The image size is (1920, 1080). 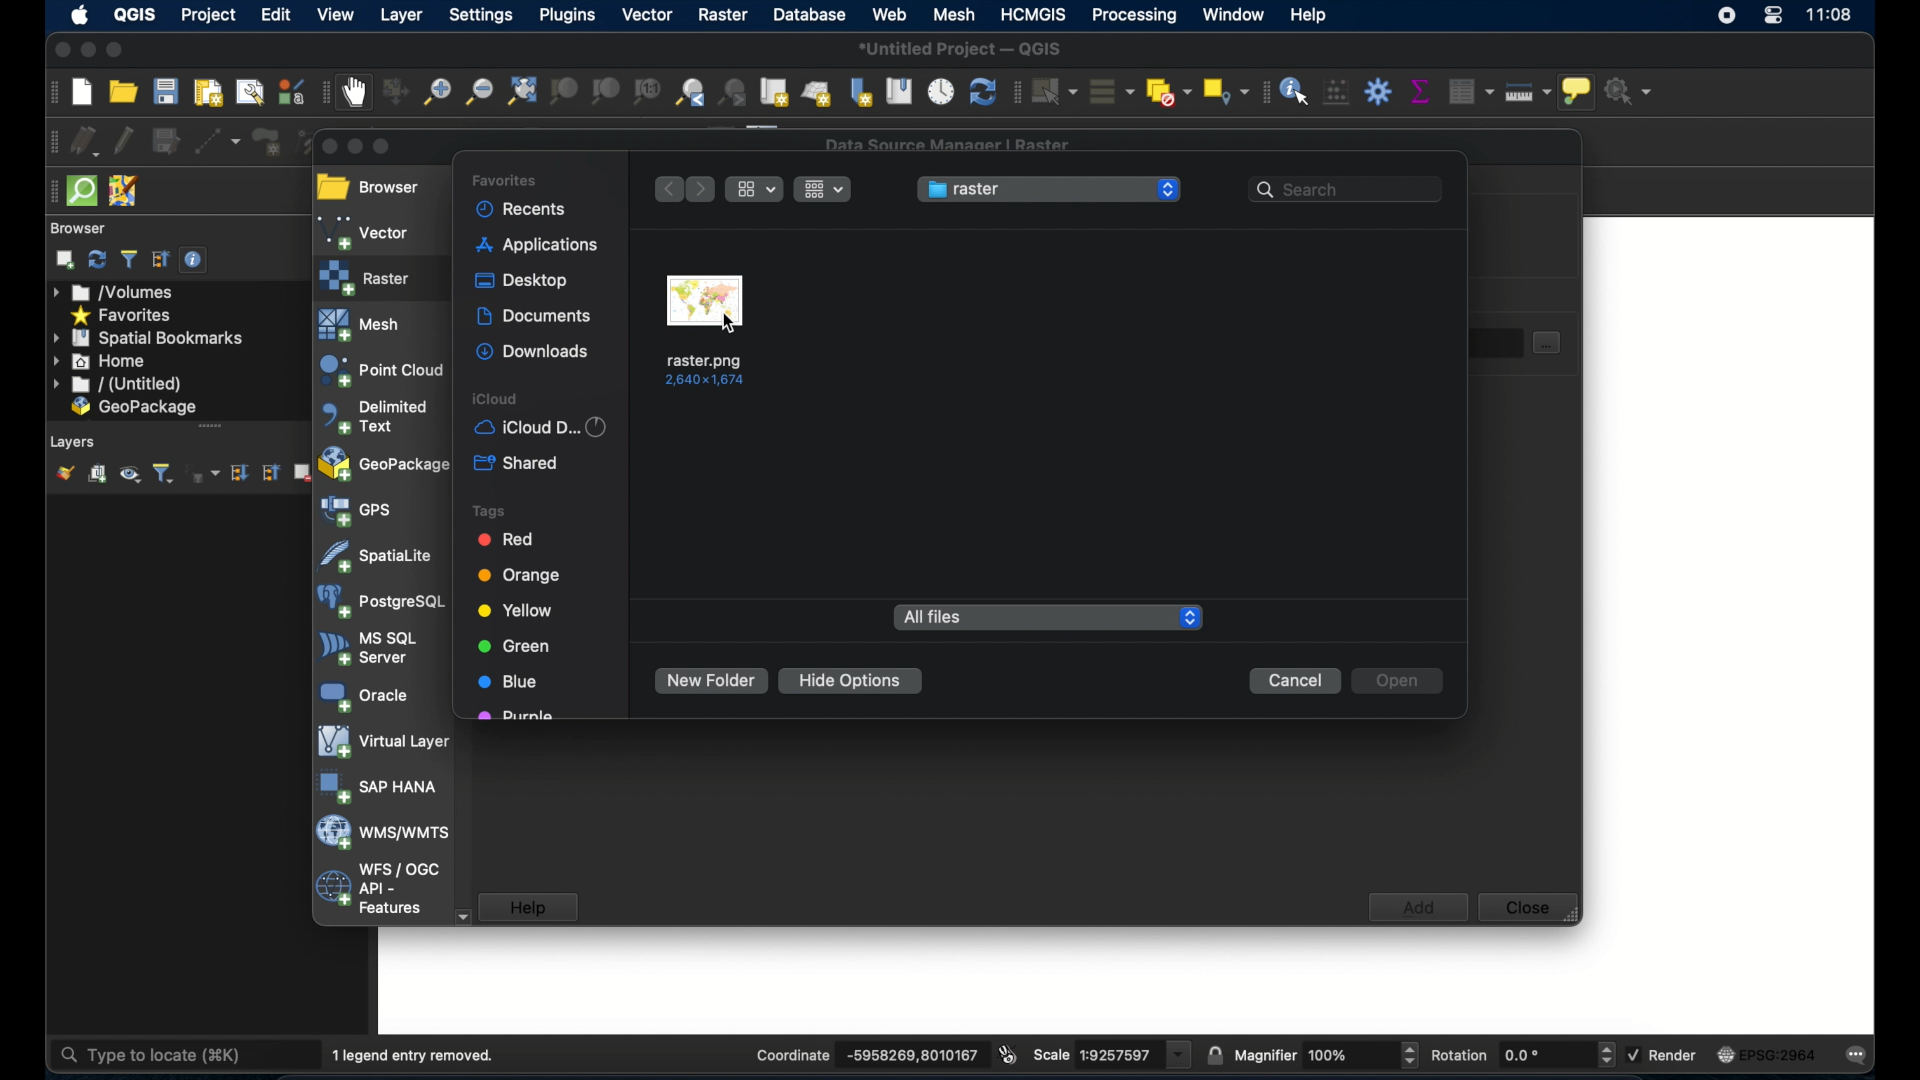 I want to click on save project, so click(x=166, y=92).